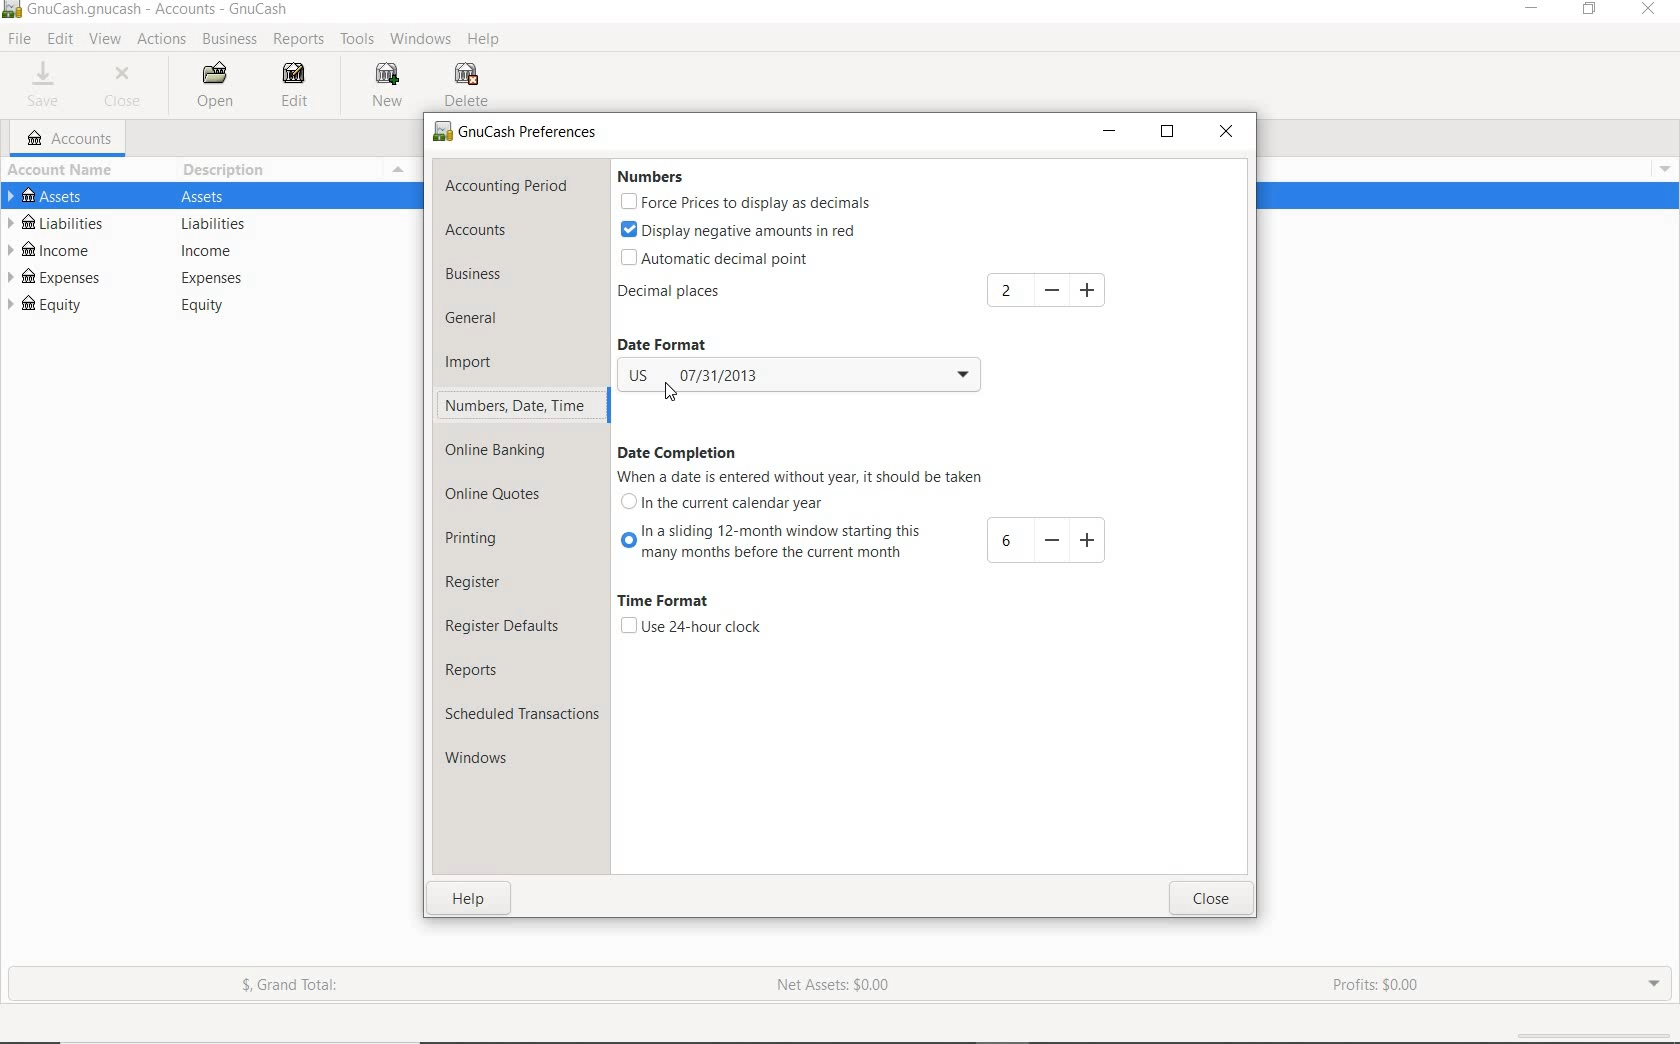 This screenshot has width=1680, height=1044. Describe the element at coordinates (299, 989) in the screenshot. I see `GRAND TOTAL` at that location.